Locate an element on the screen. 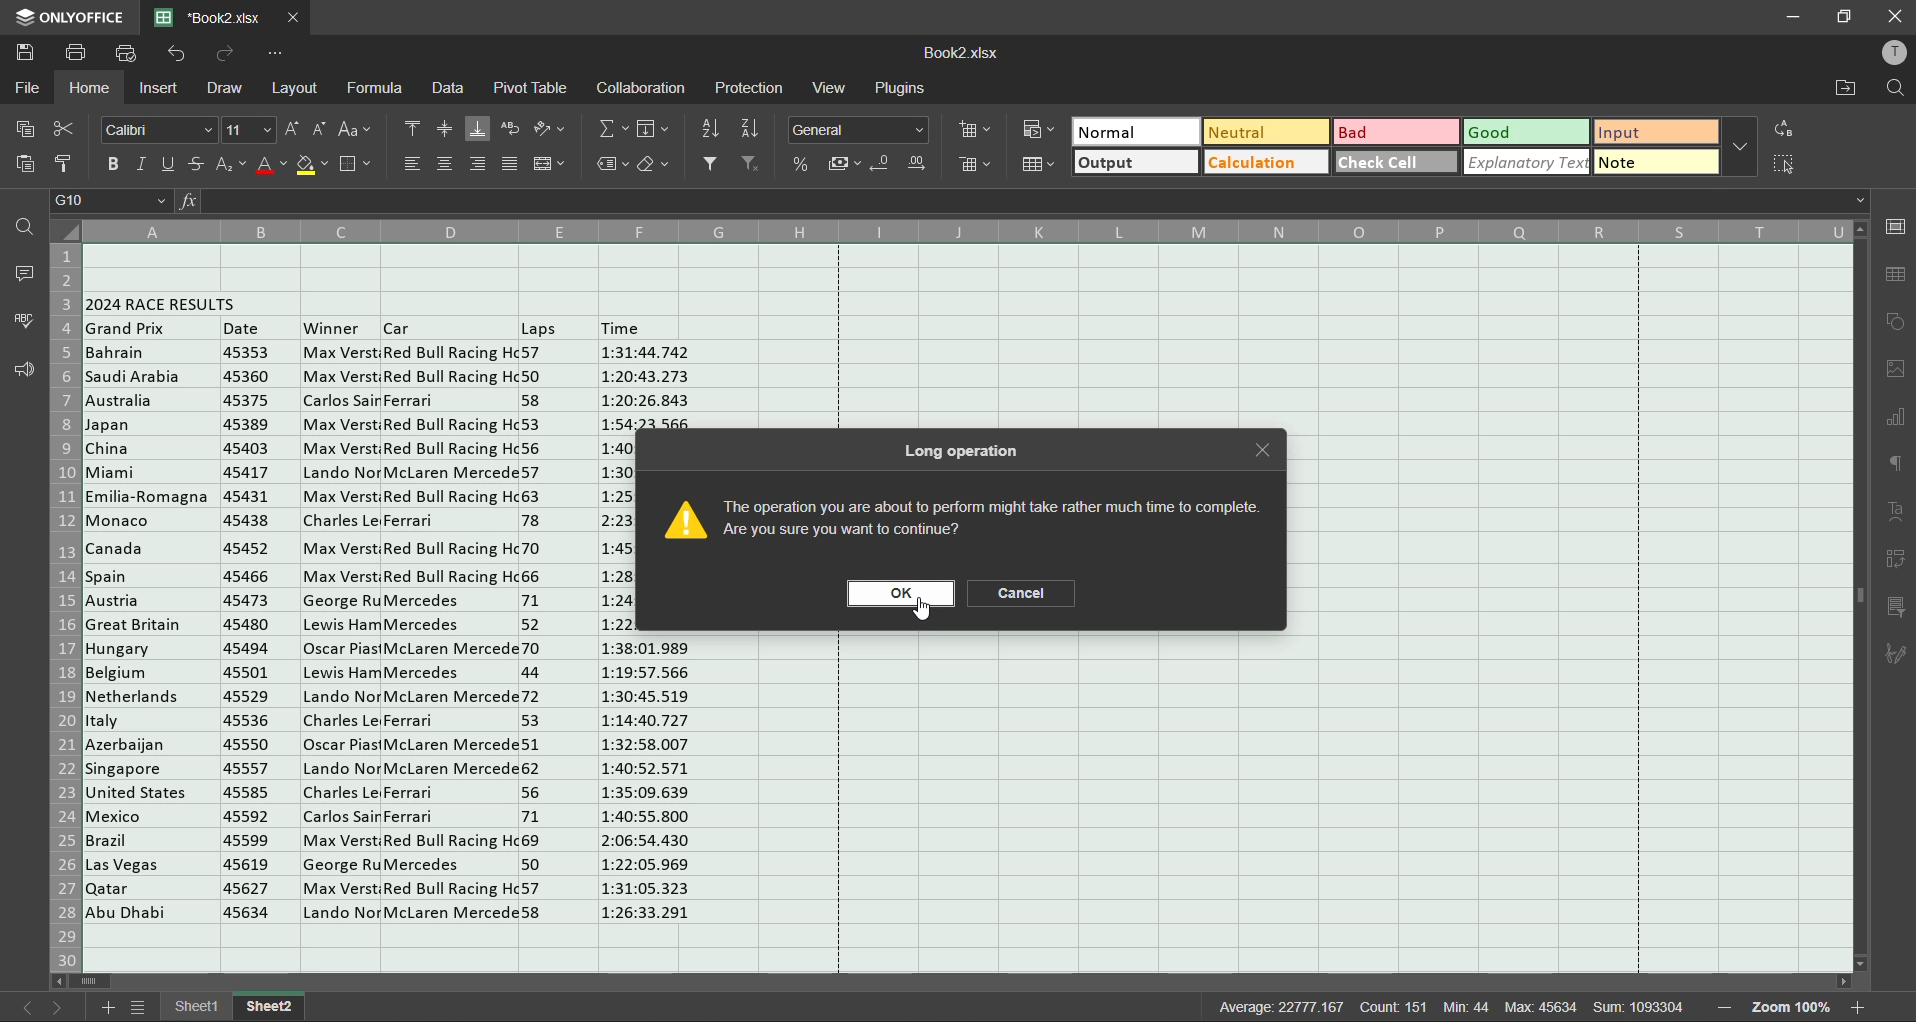  clear filter is located at coordinates (751, 162).